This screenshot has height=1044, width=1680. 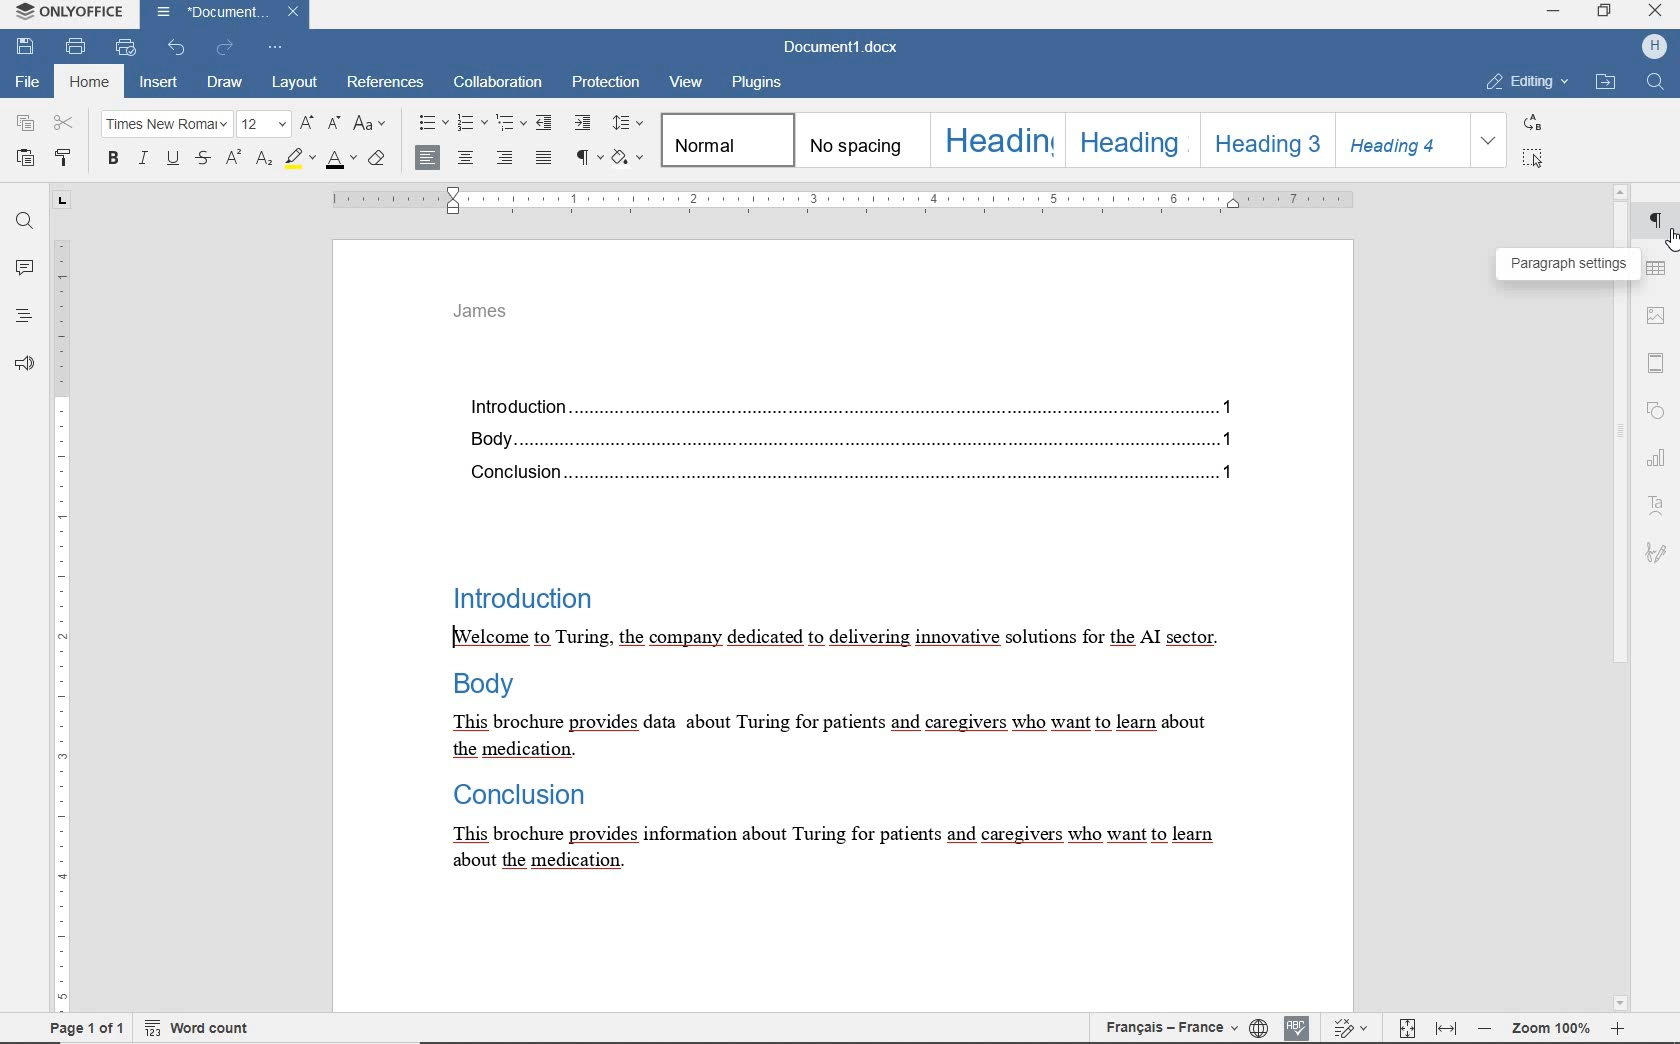 I want to click on shape, so click(x=1659, y=410).